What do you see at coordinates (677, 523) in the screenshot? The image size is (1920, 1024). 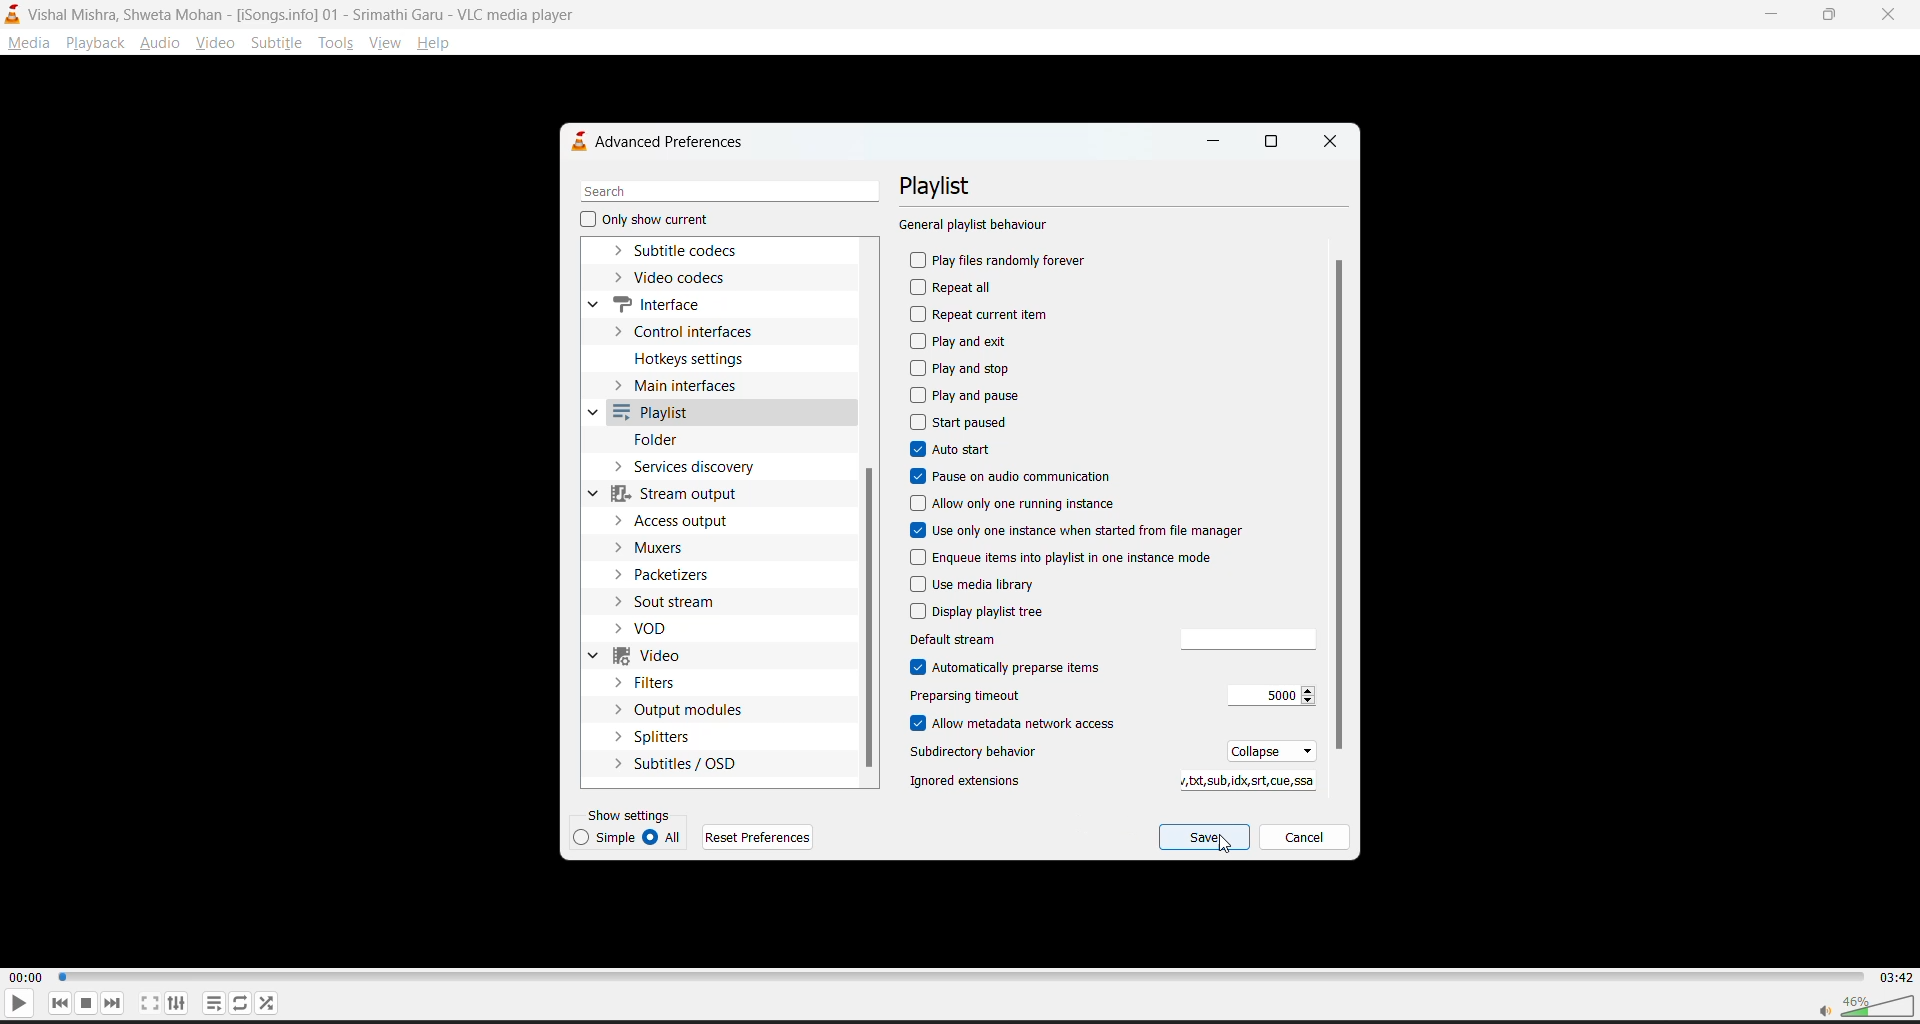 I see `access output` at bounding box center [677, 523].